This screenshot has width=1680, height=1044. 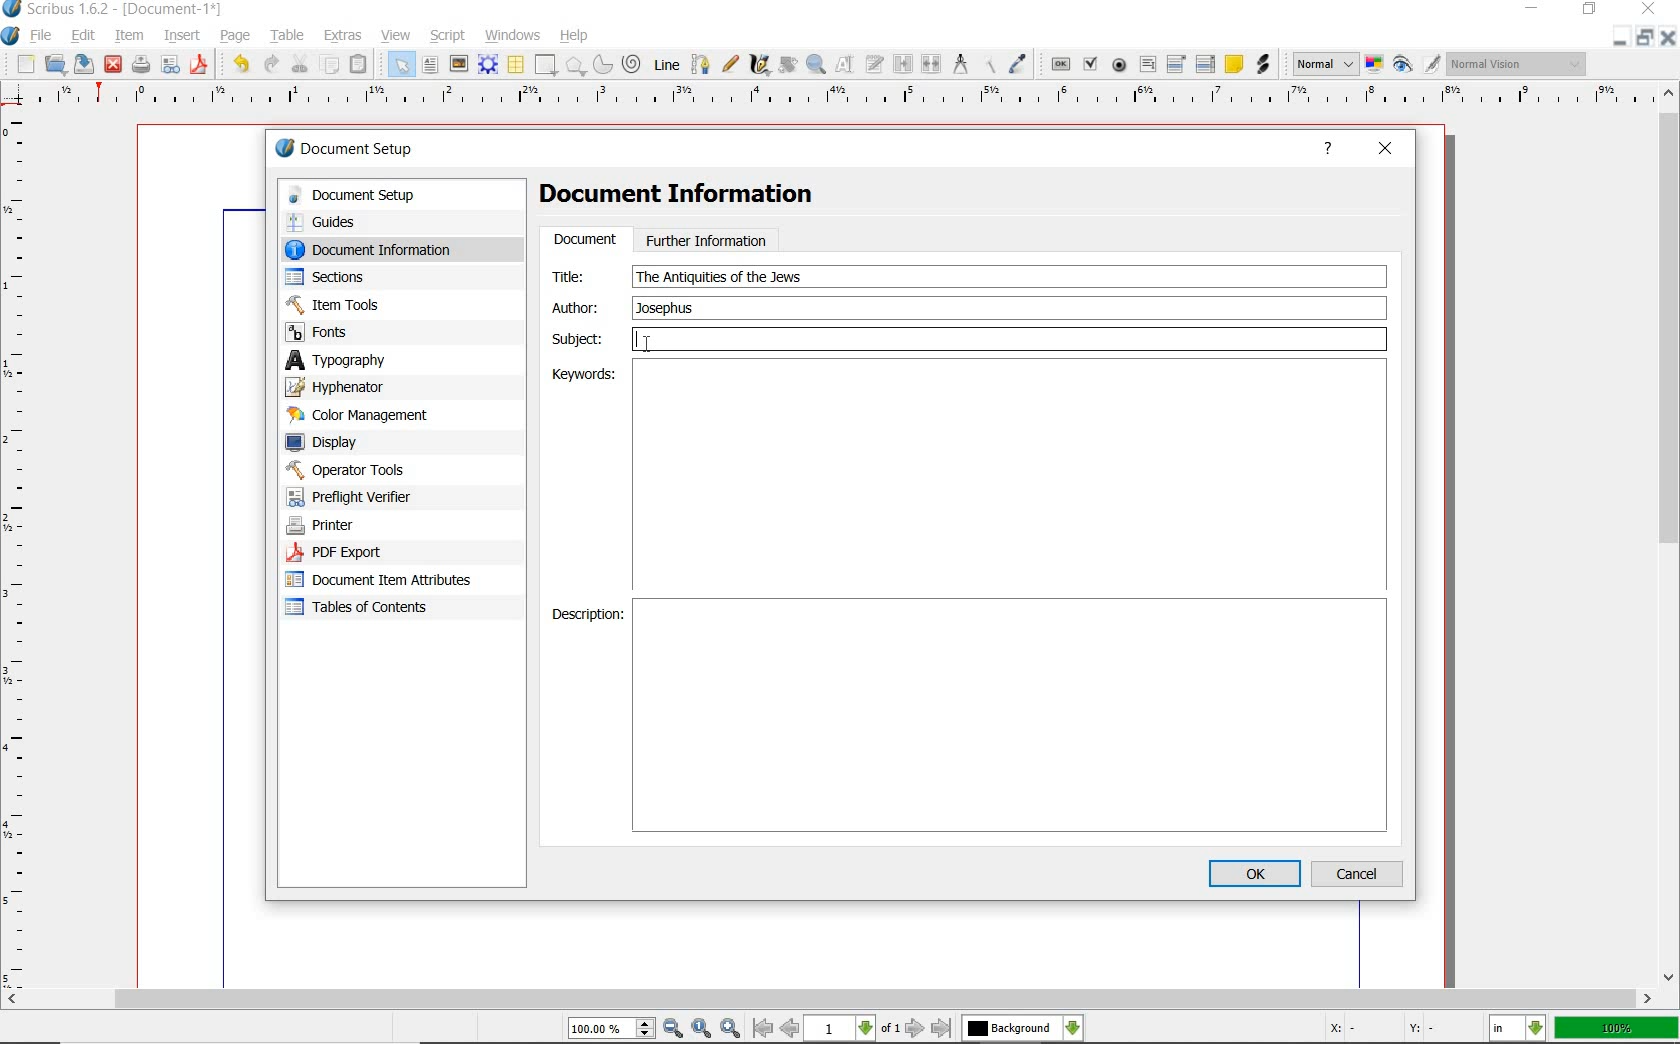 I want to click on document, so click(x=584, y=240).